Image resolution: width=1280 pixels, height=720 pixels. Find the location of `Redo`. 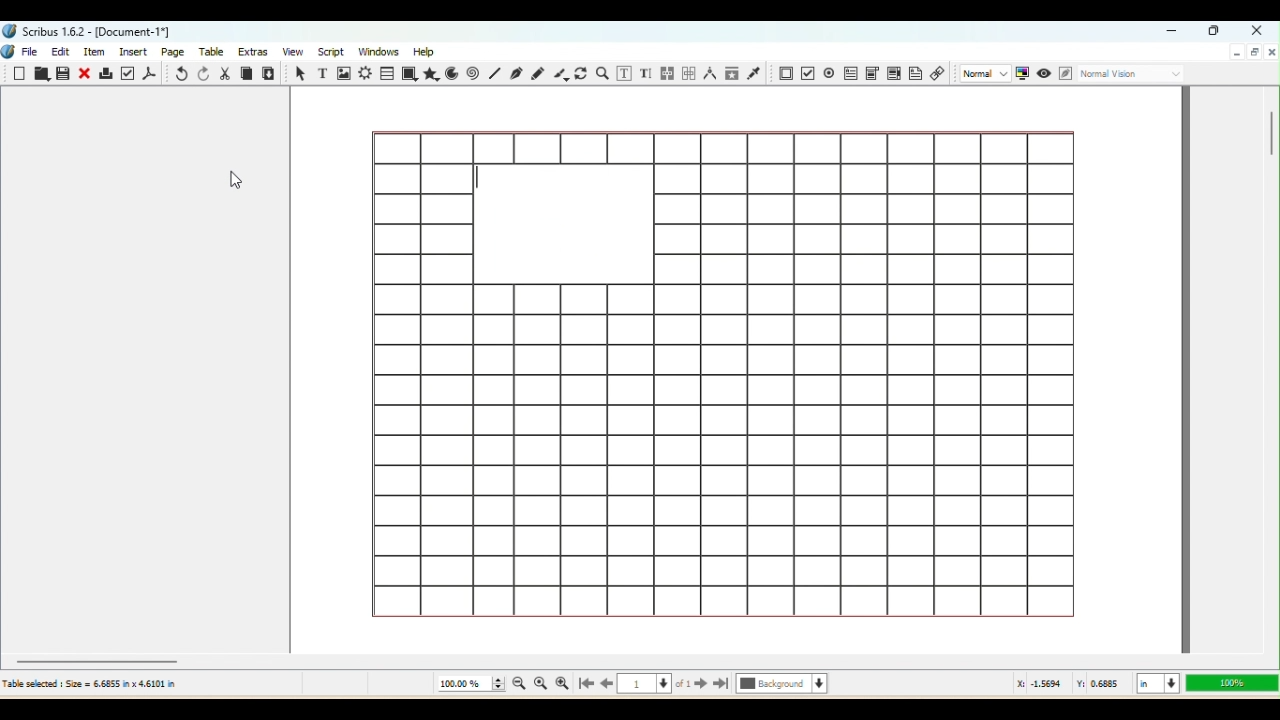

Redo is located at coordinates (202, 74).